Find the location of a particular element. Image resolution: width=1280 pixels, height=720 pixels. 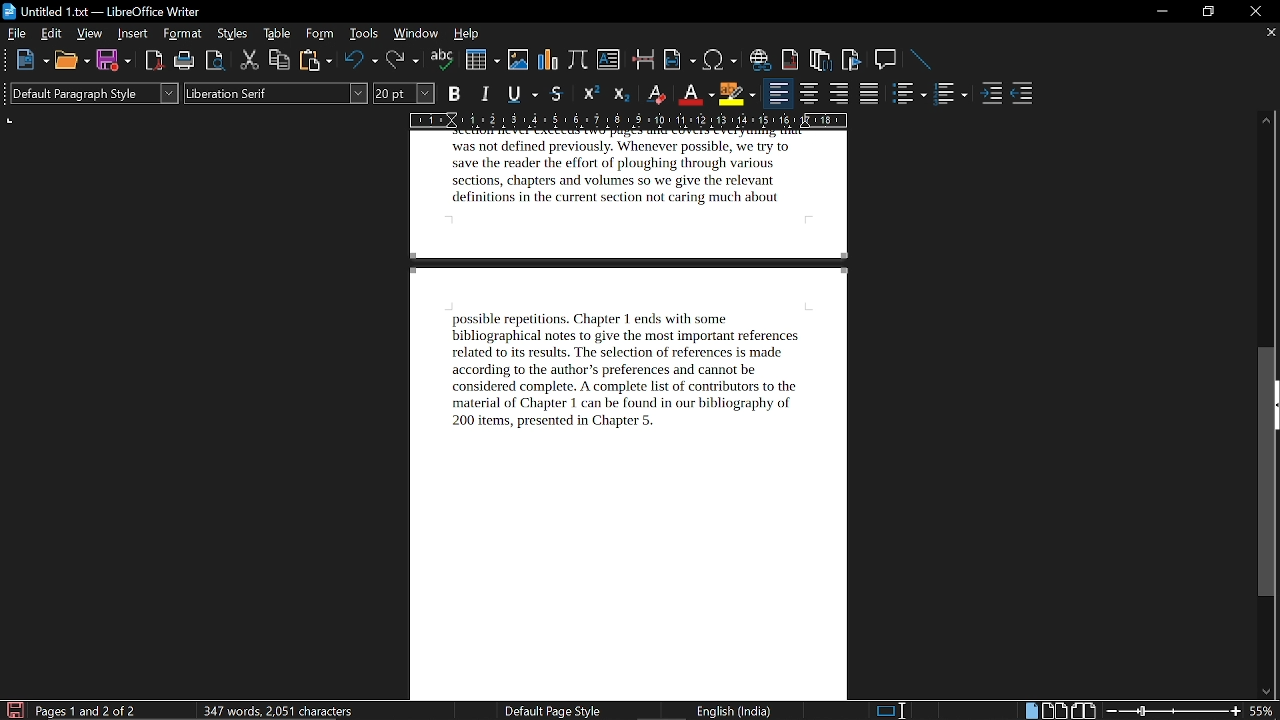

table is located at coordinates (277, 35).